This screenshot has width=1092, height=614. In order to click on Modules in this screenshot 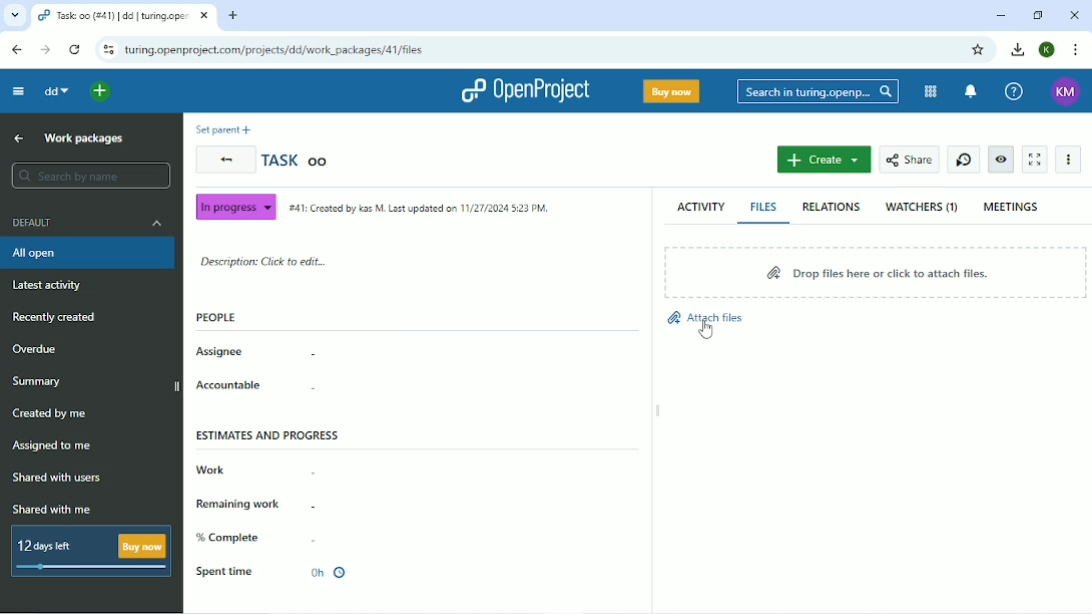, I will do `click(931, 92)`.